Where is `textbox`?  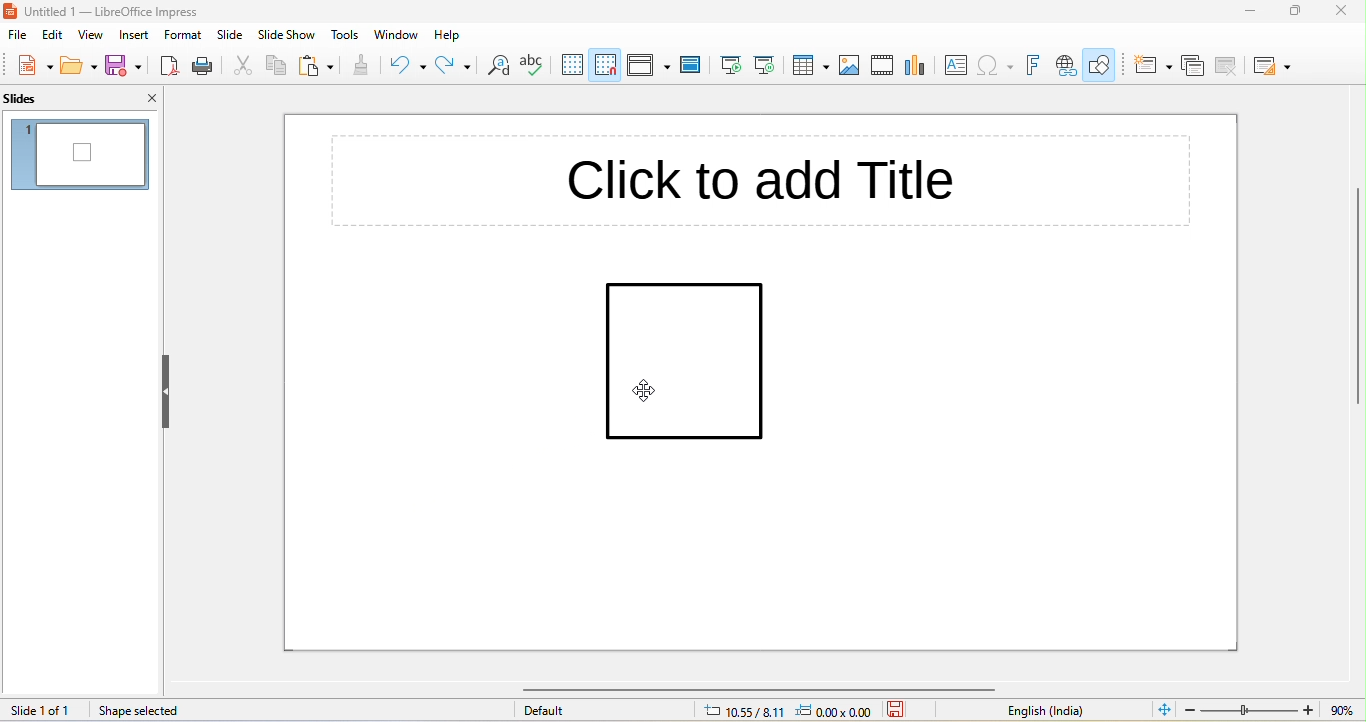
textbox is located at coordinates (954, 65).